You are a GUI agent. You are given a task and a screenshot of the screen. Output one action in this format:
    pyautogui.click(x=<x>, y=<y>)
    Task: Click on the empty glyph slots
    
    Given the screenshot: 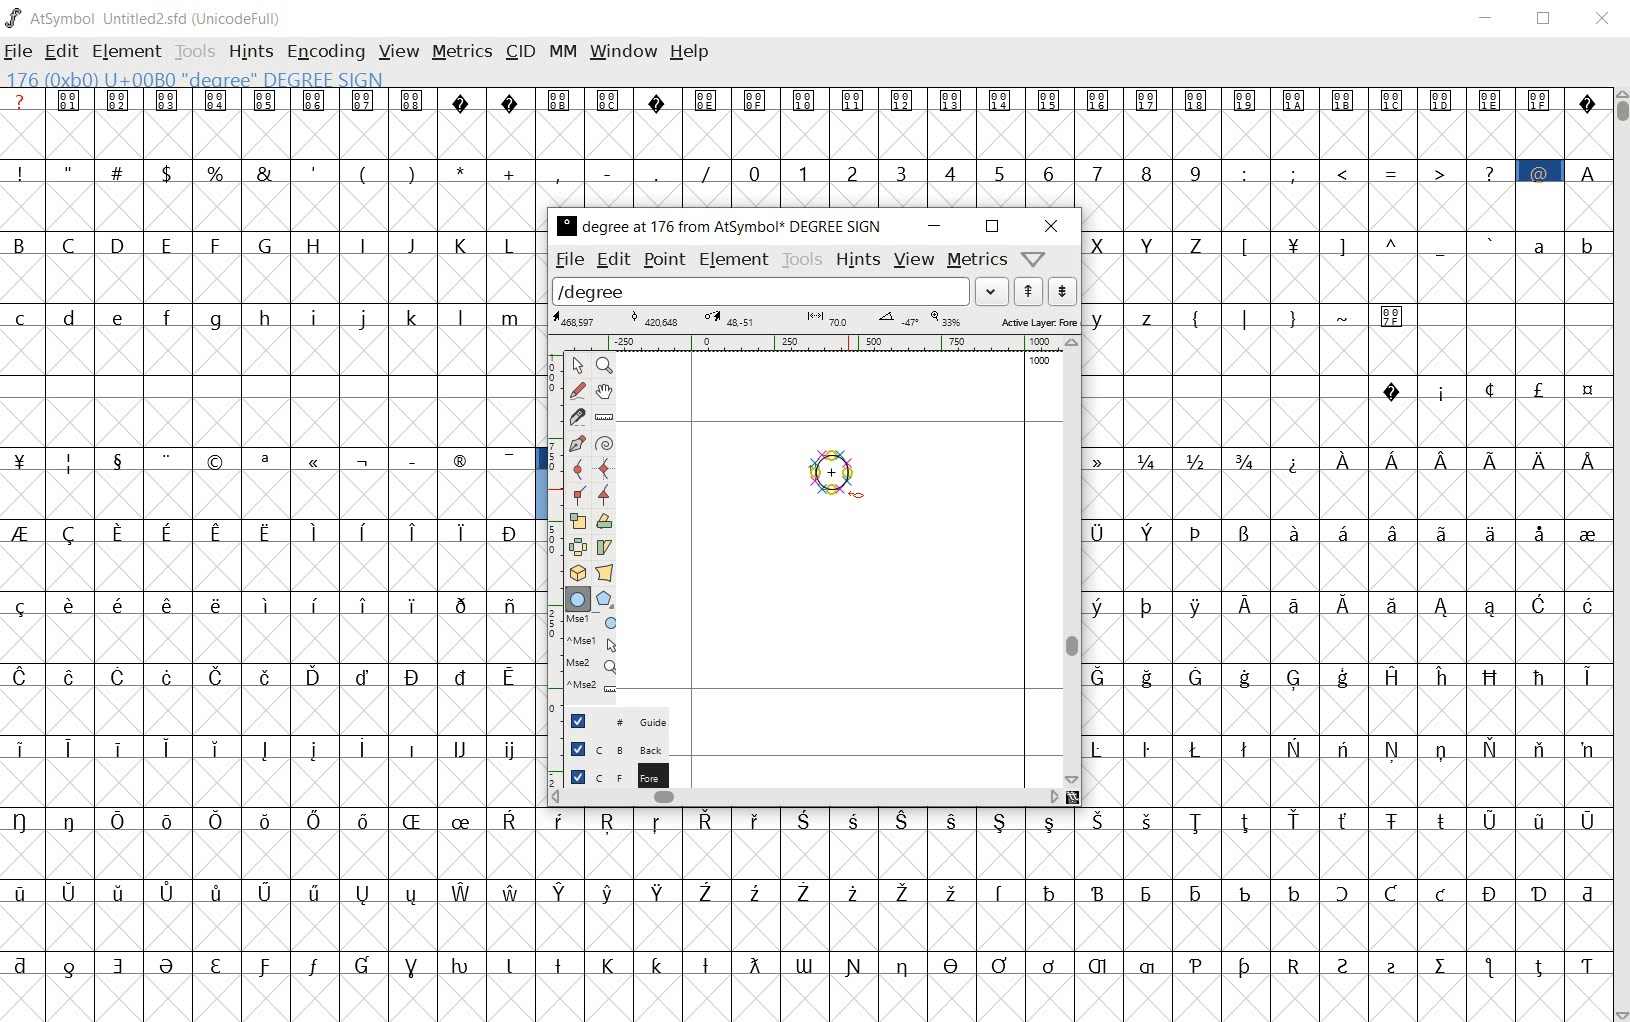 What is the action you would take?
    pyautogui.click(x=271, y=496)
    